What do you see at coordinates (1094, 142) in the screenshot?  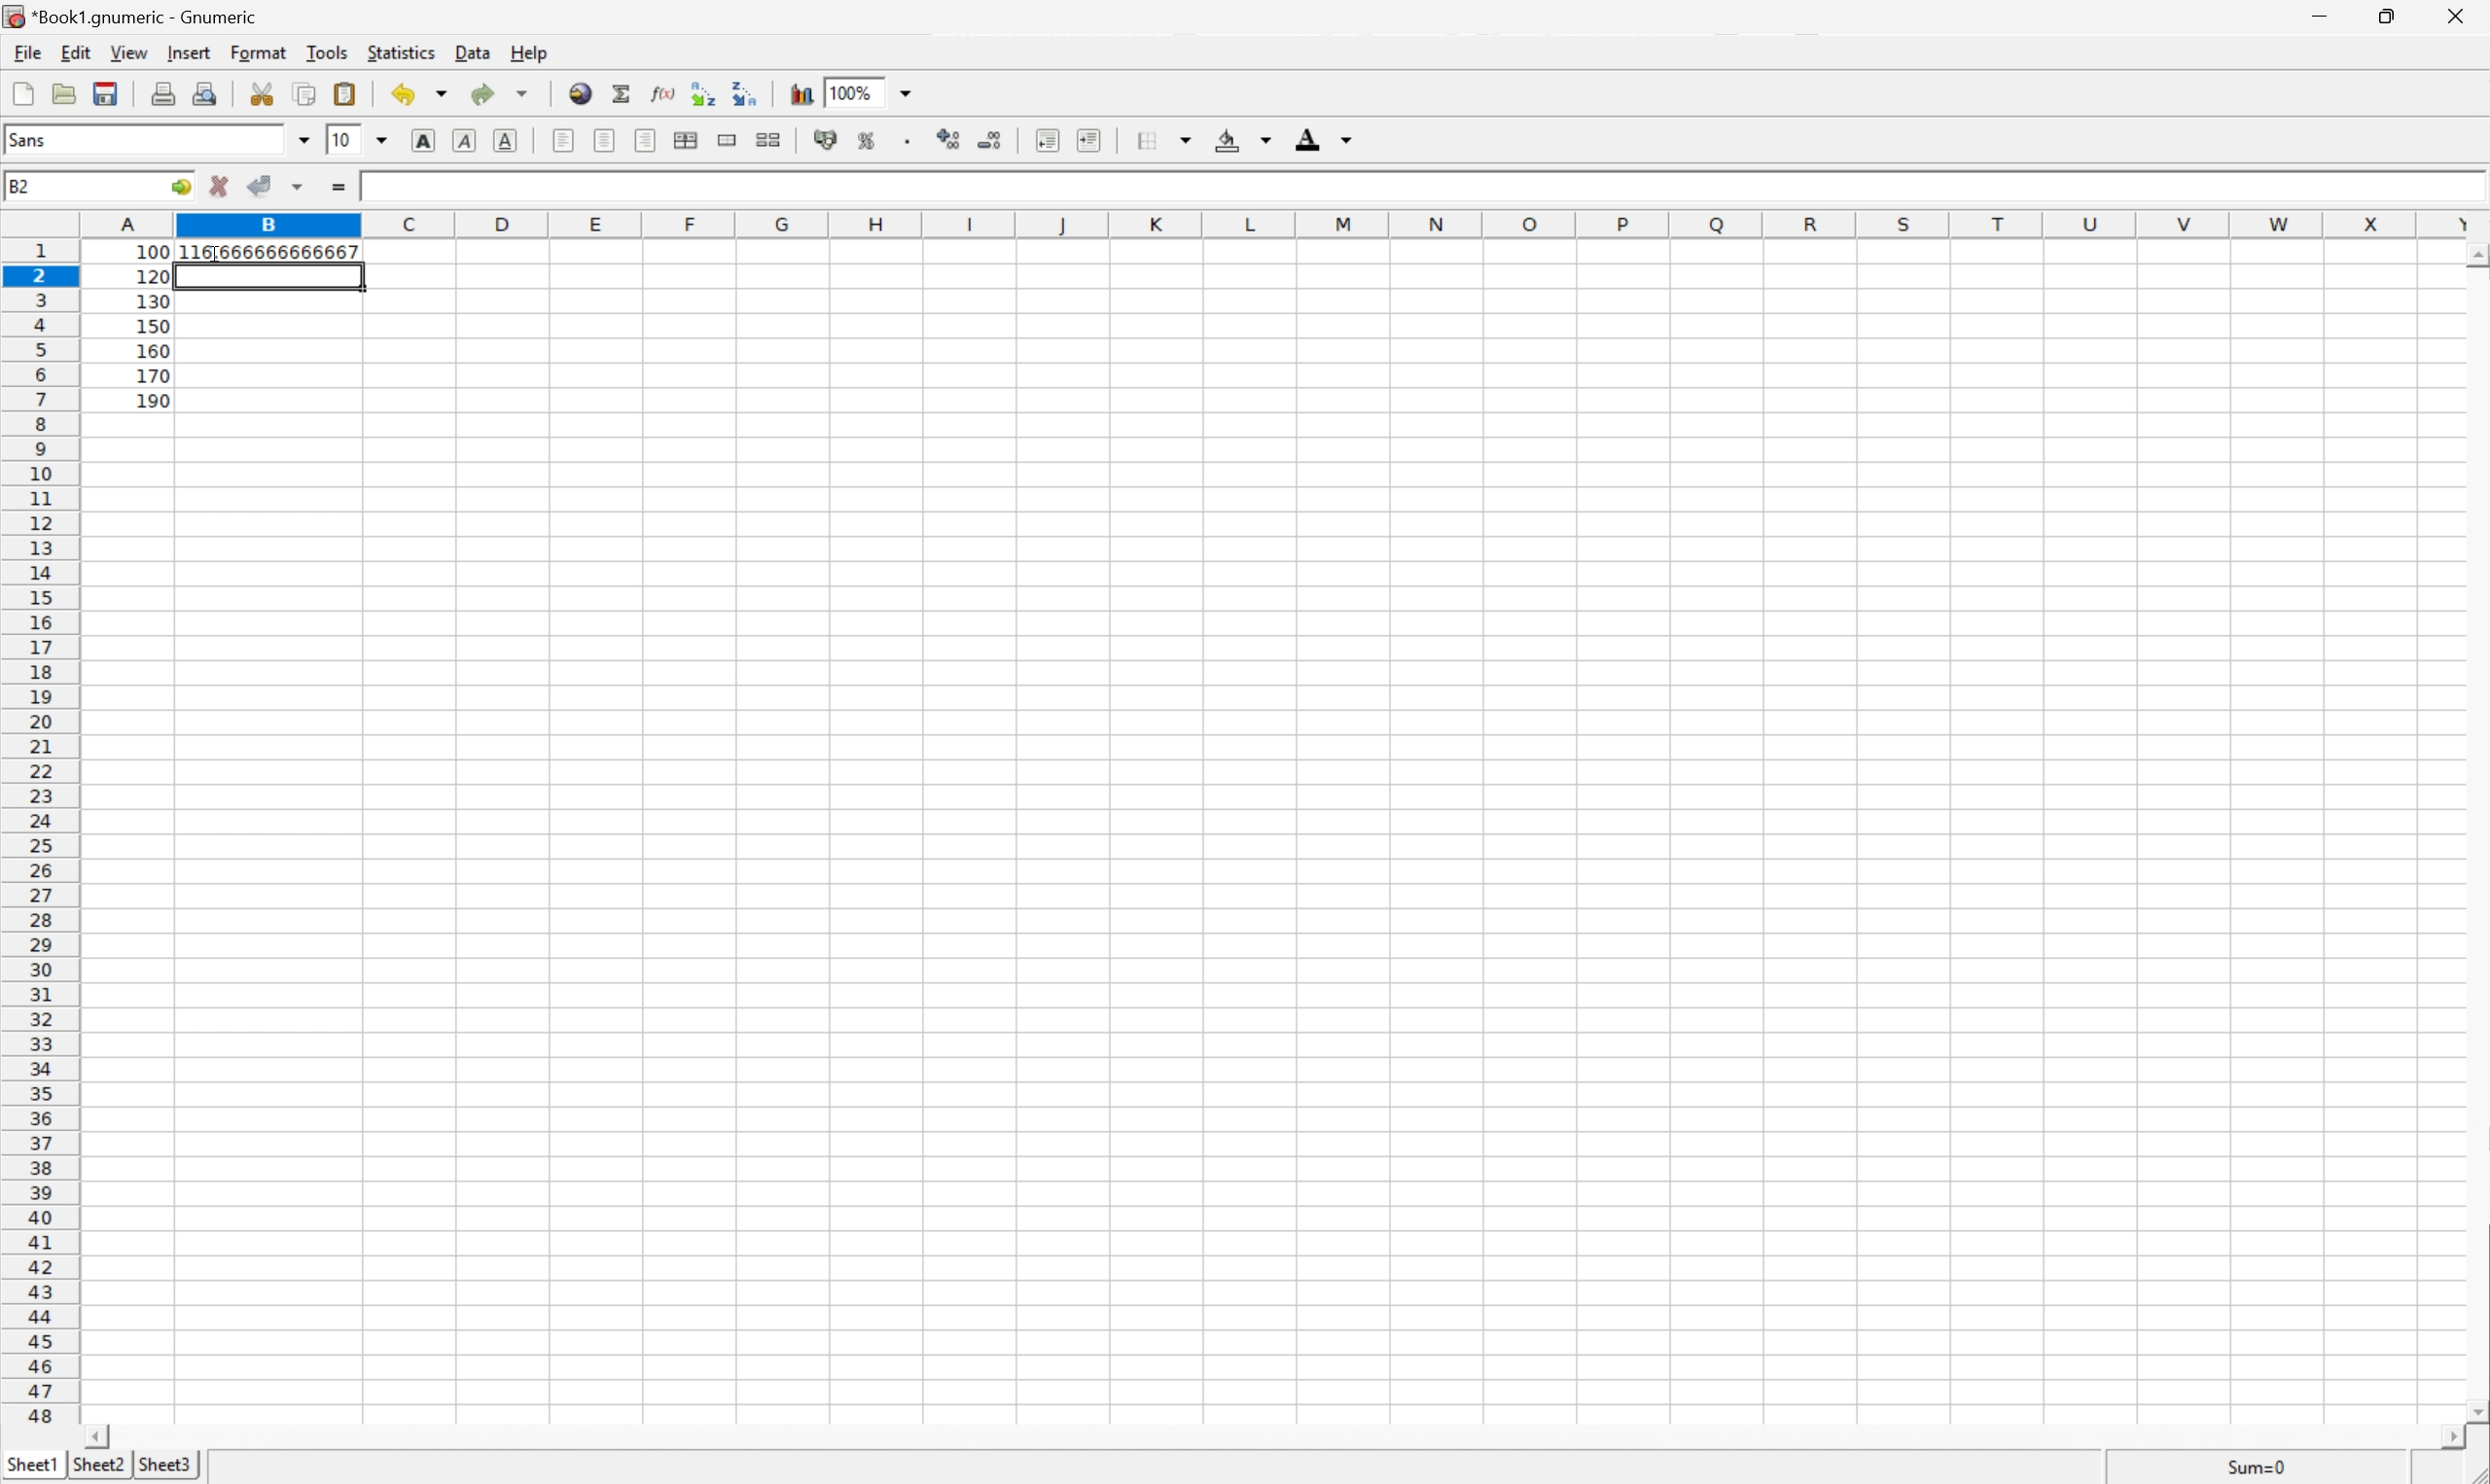 I see `Increase indent, and align the contents to the left` at bounding box center [1094, 142].